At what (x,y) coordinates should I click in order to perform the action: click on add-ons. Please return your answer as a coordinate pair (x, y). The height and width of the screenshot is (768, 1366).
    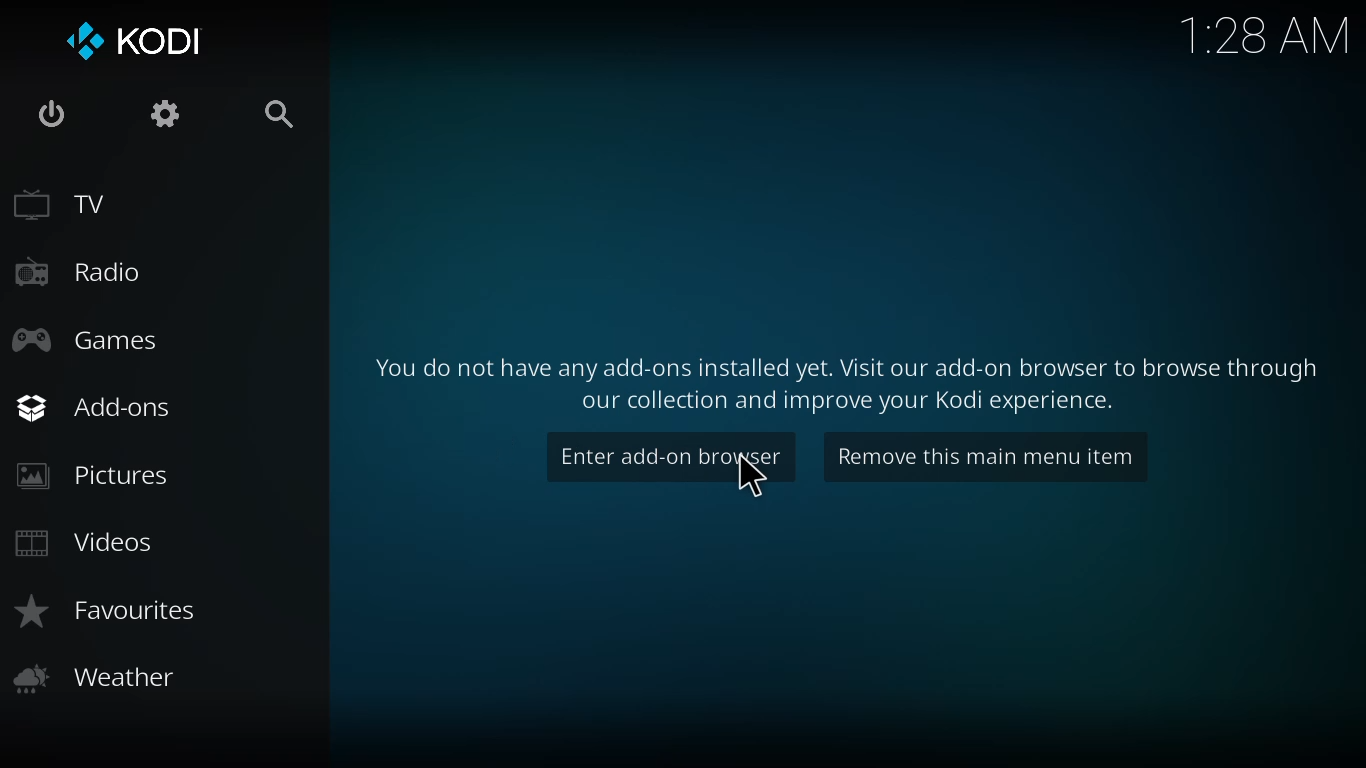
    Looking at the image, I should click on (94, 405).